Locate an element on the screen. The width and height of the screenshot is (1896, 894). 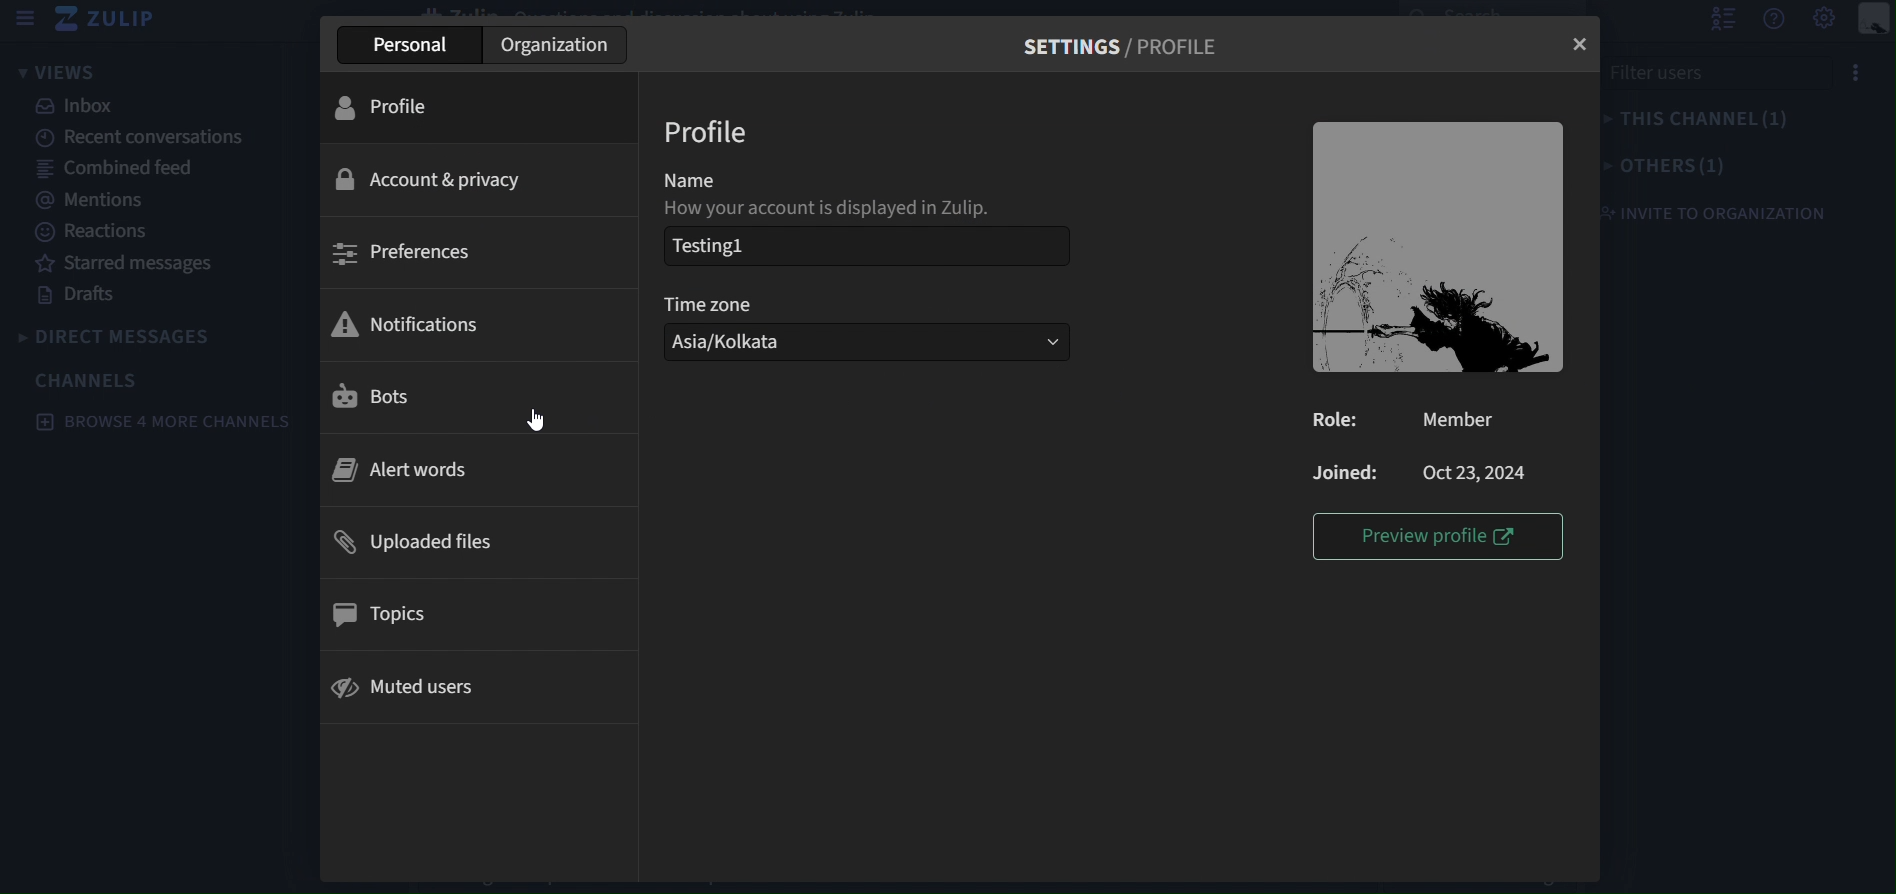
mentions is located at coordinates (154, 197).